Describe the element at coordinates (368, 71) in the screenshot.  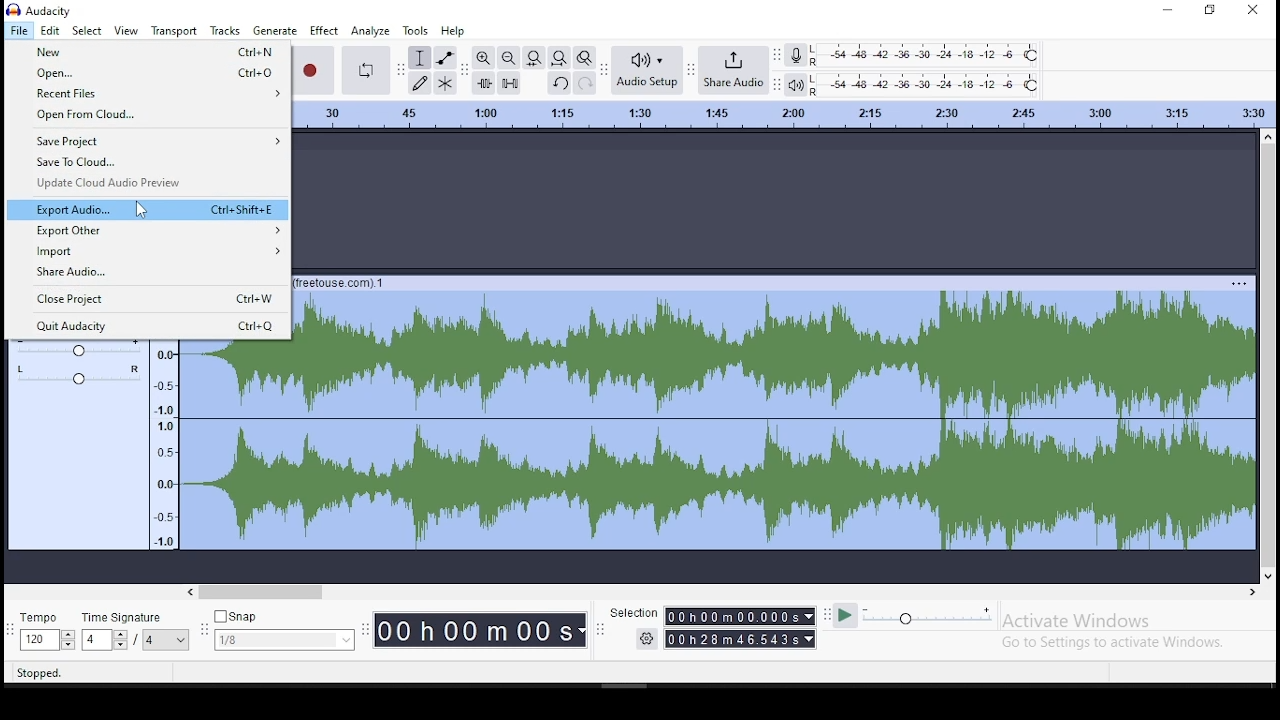
I see `enable looping` at that location.